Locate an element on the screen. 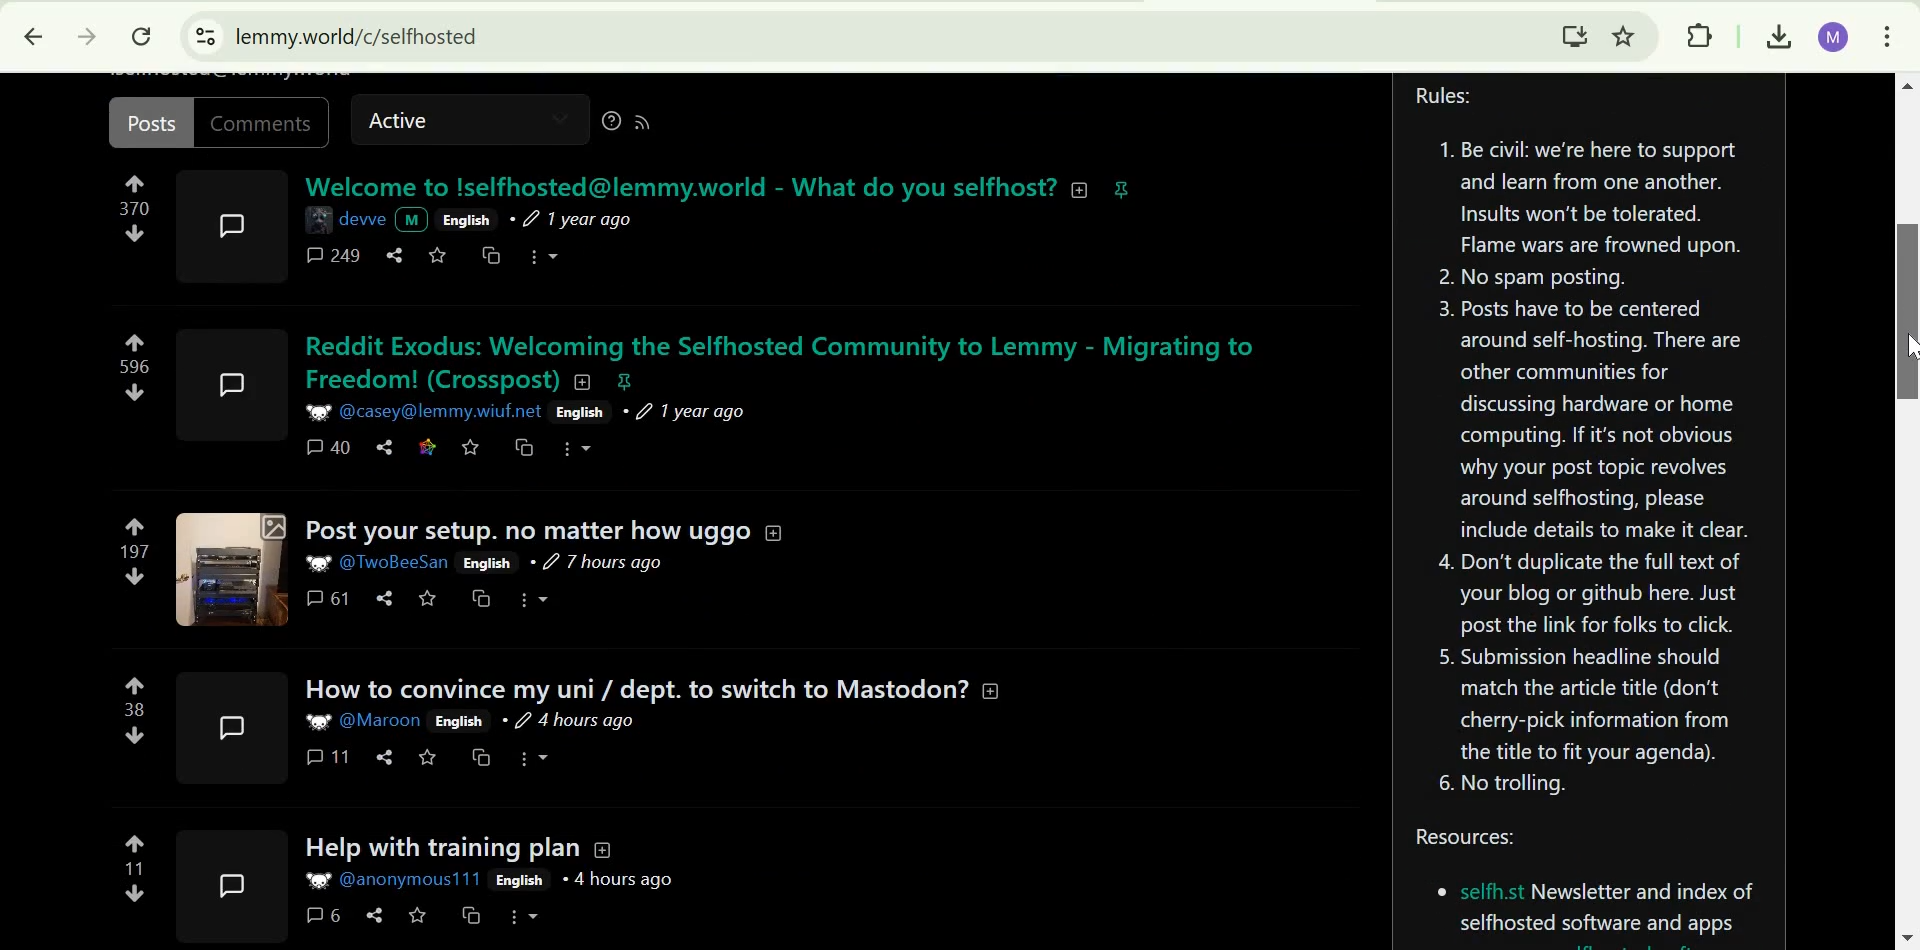  Reload this page. is located at coordinates (145, 36).